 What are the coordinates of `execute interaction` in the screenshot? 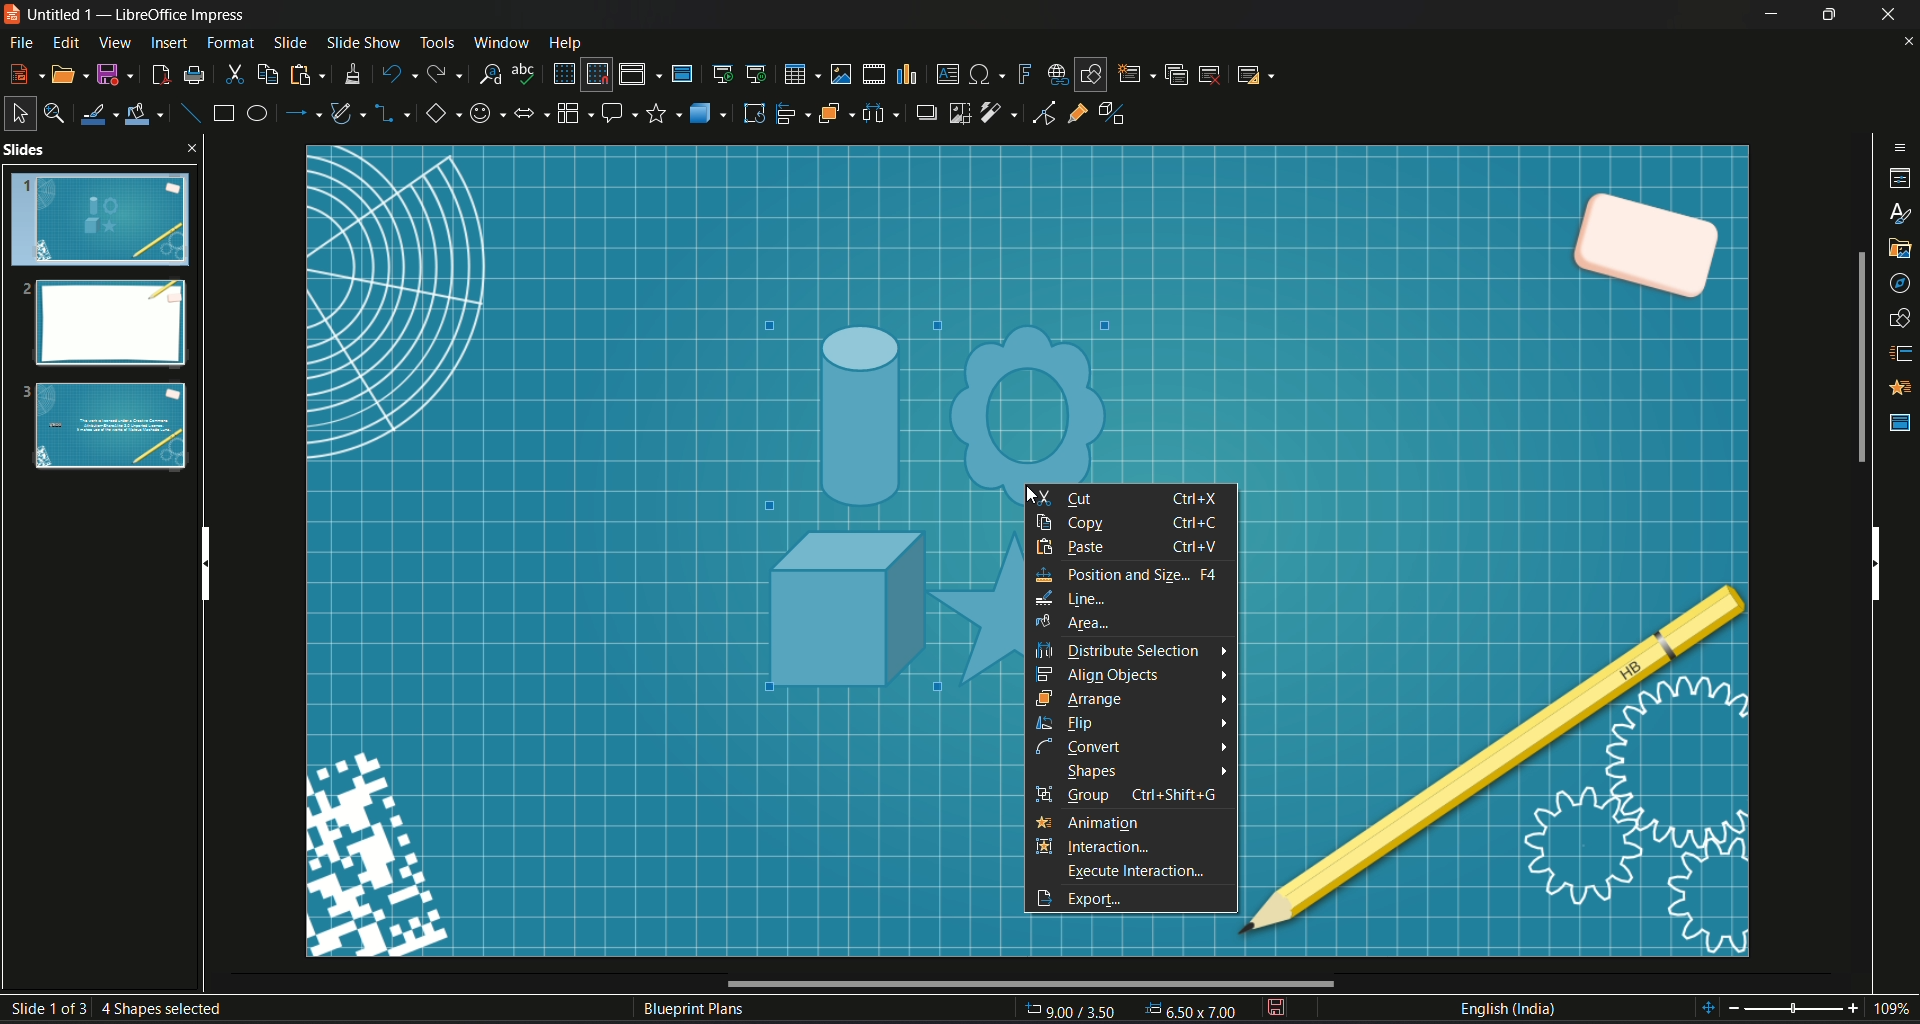 It's located at (1138, 872).